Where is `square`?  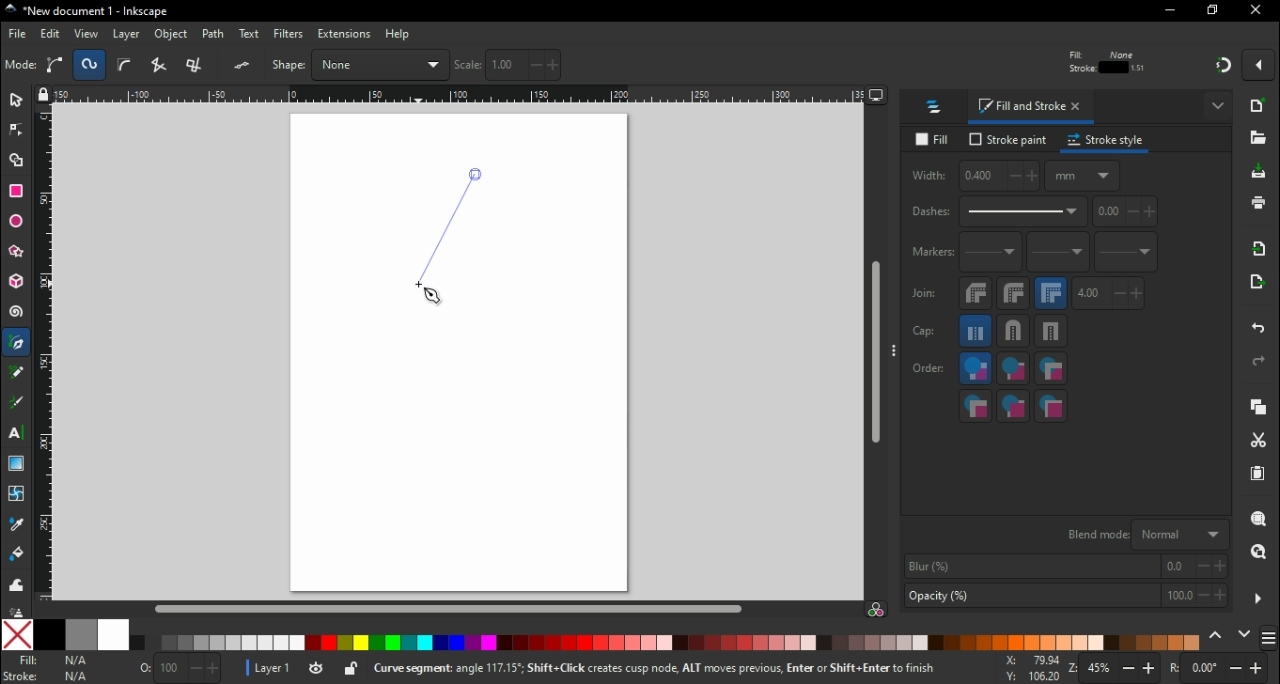
square is located at coordinates (1053, 335).